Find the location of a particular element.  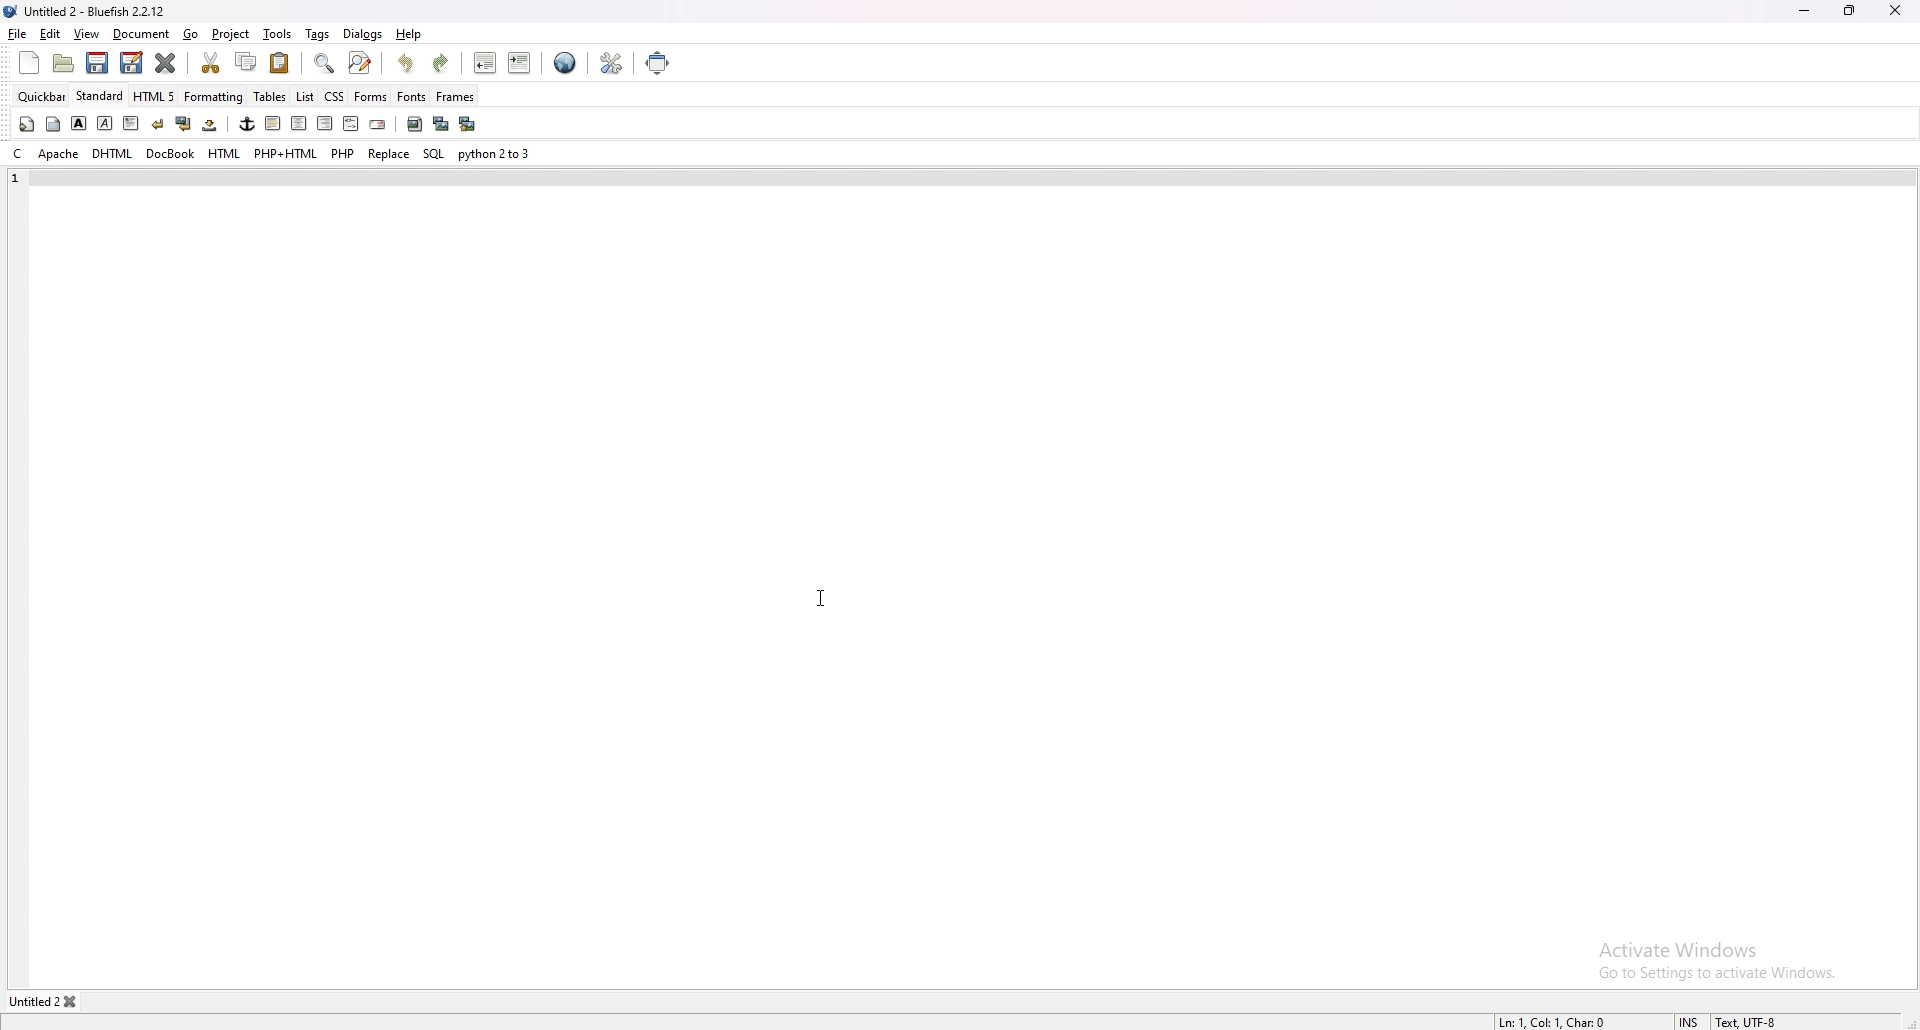

multi thumbnail is located at coordinates (470, 123).